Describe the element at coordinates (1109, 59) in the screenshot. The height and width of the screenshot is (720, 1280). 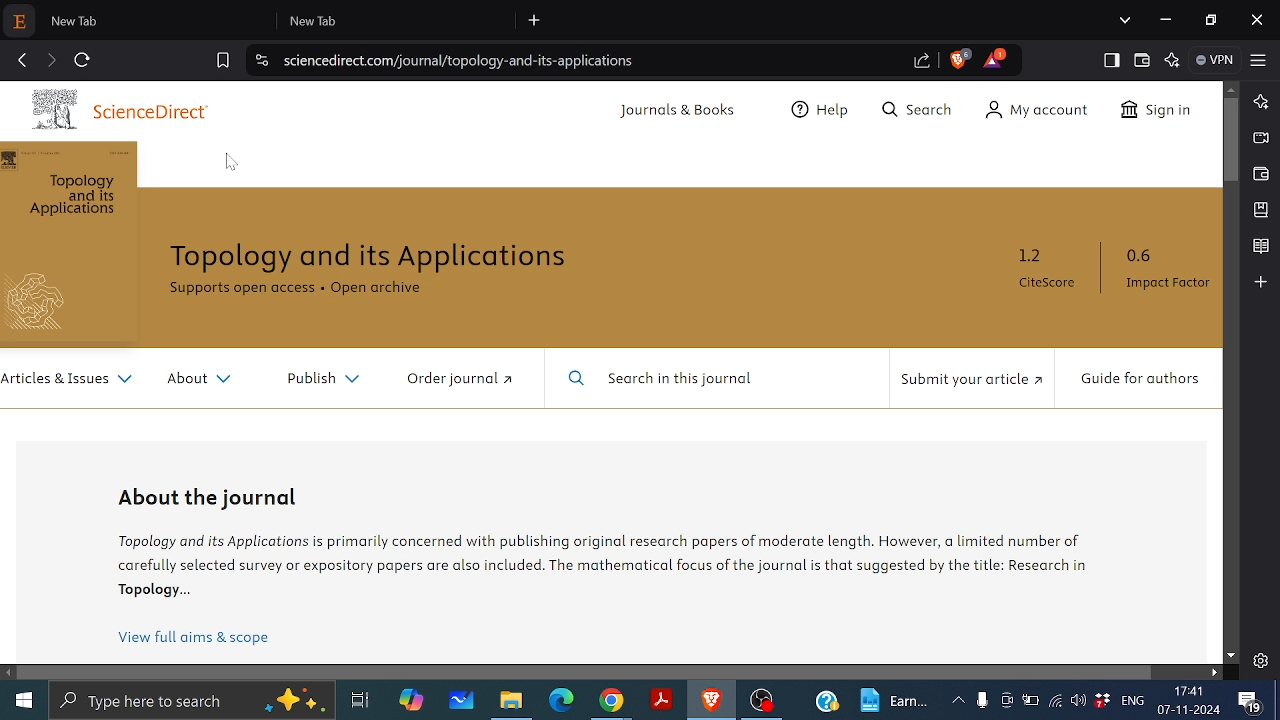
I see `Show sidebar` at that location.